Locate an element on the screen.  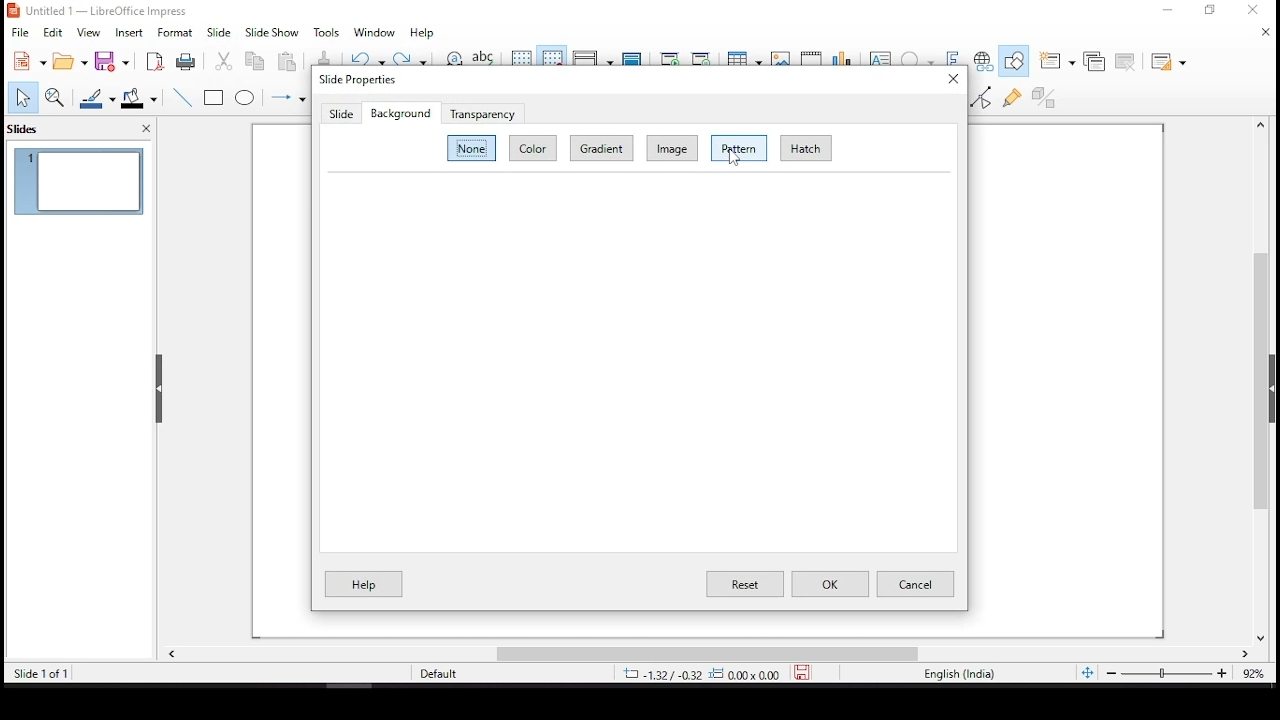
line color is located at coordinates (95, 97).